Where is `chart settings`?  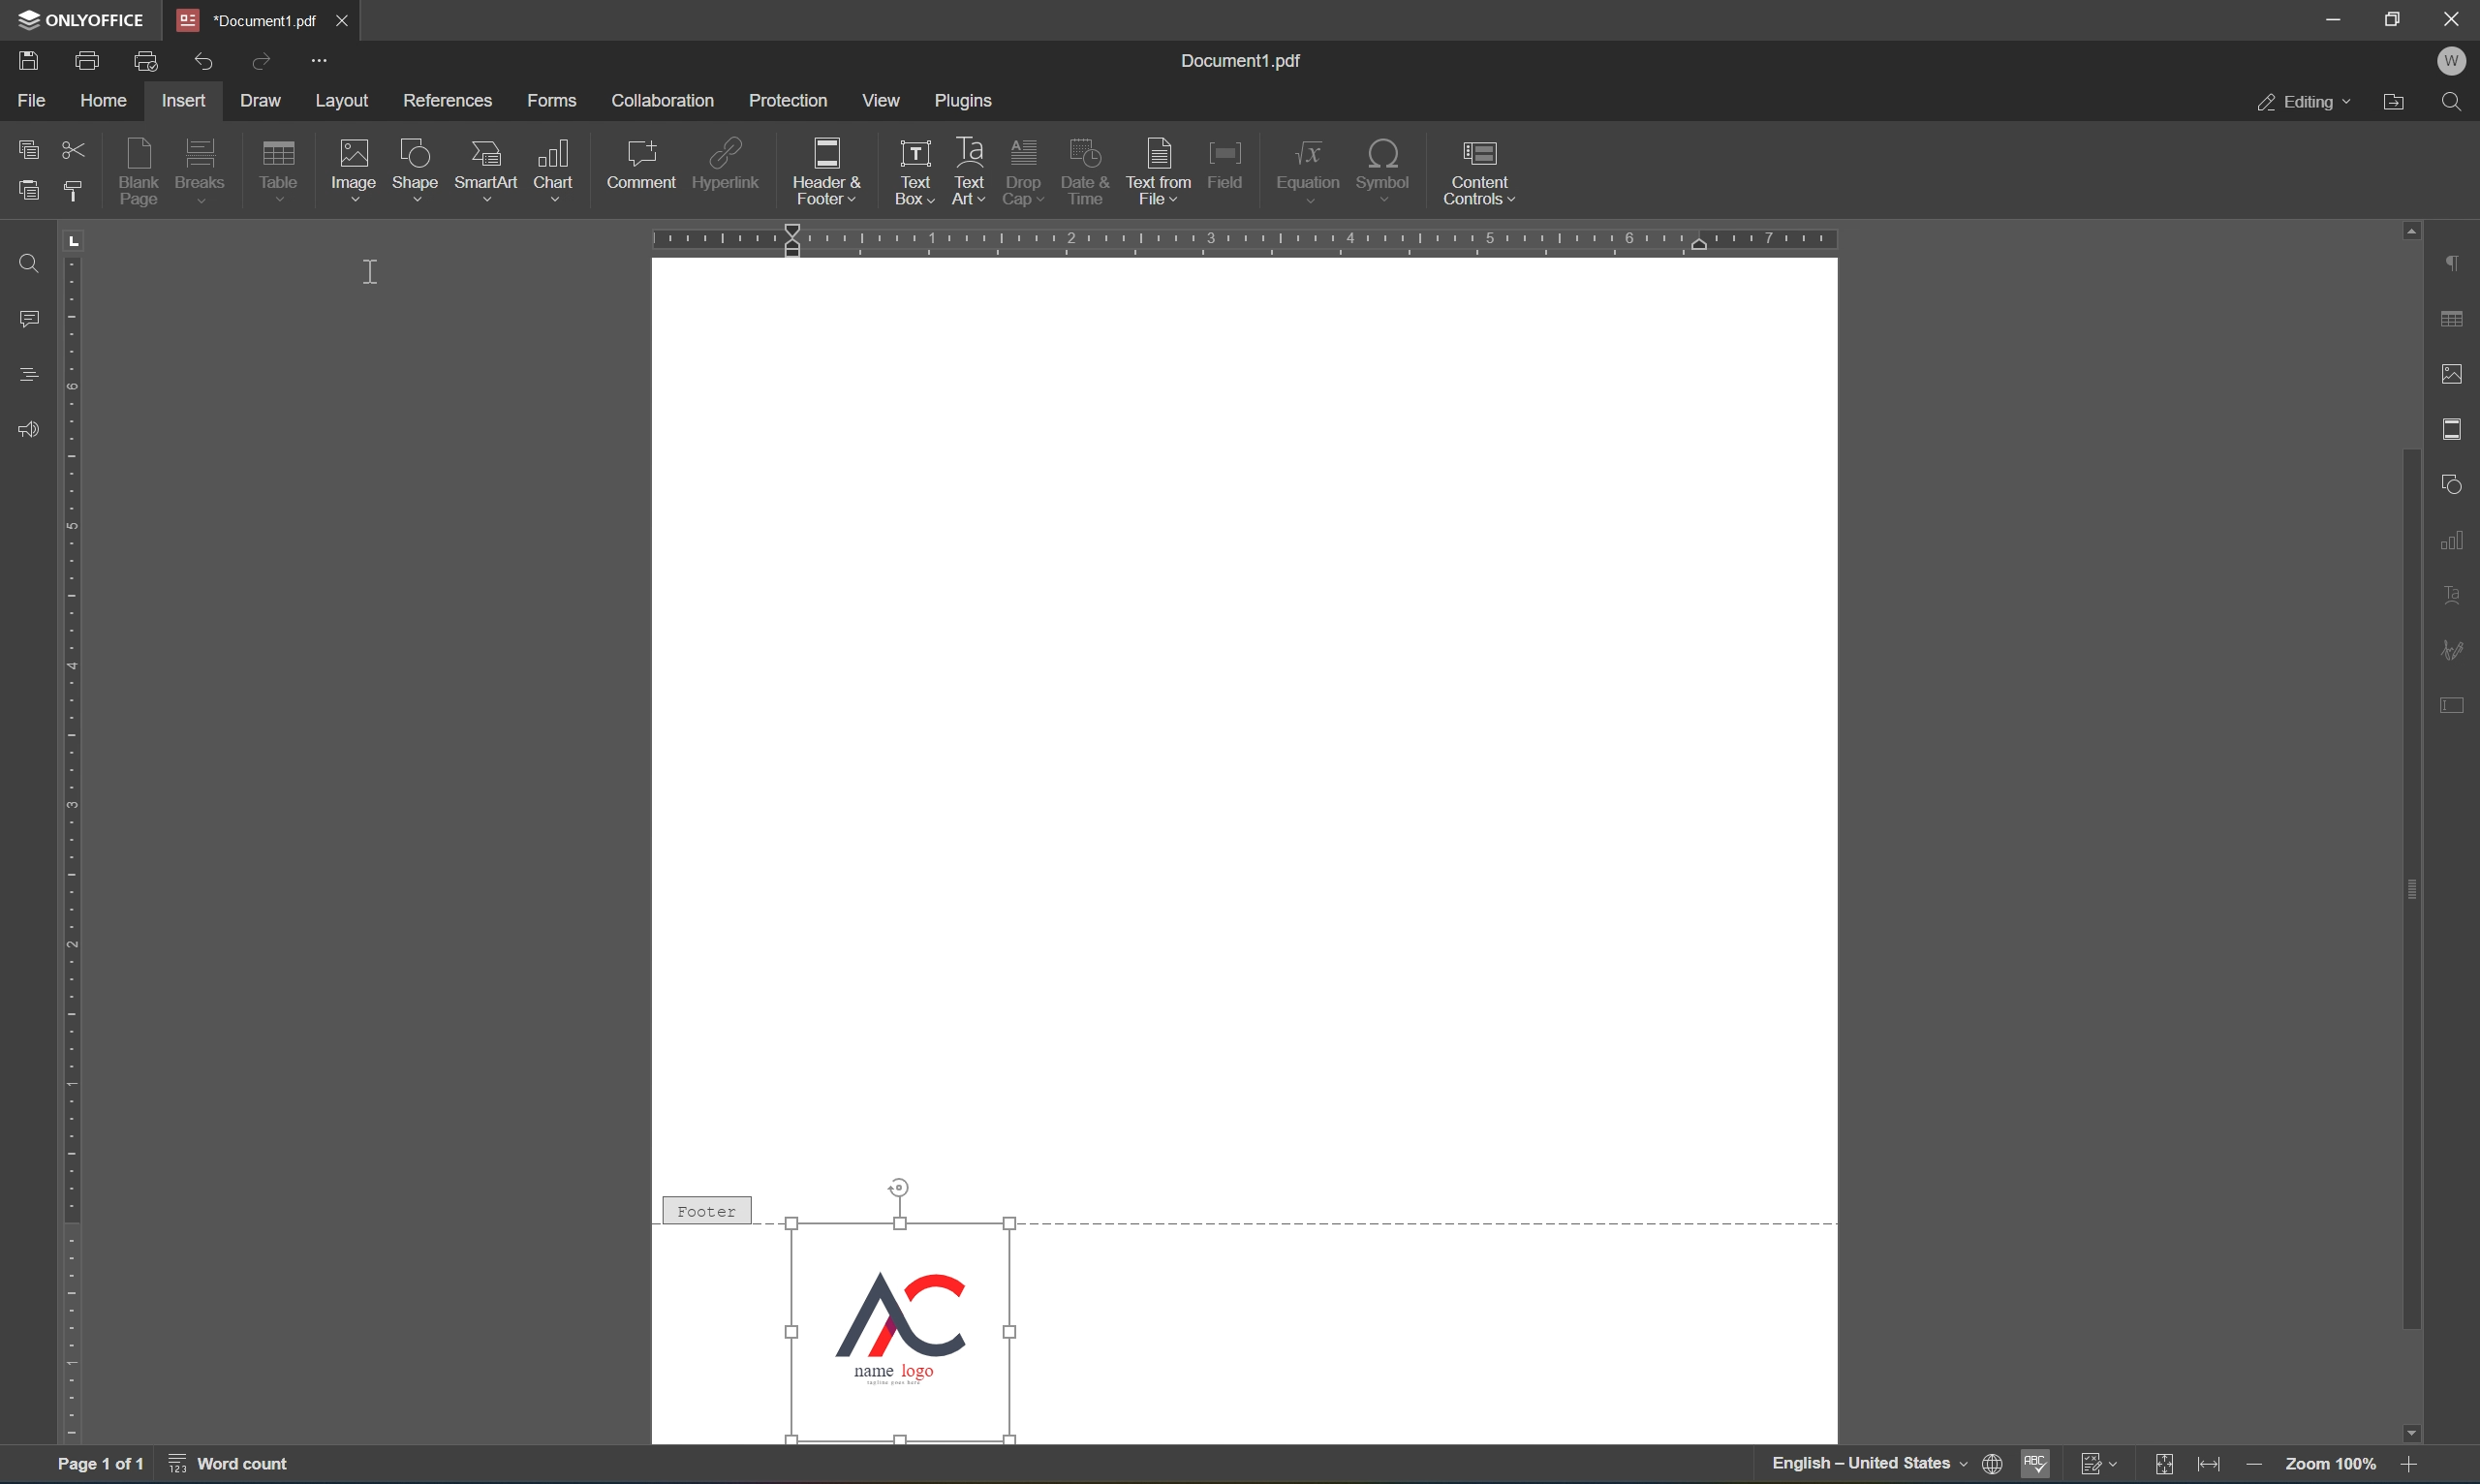
chart settings is located at coordinates (2454, 536).